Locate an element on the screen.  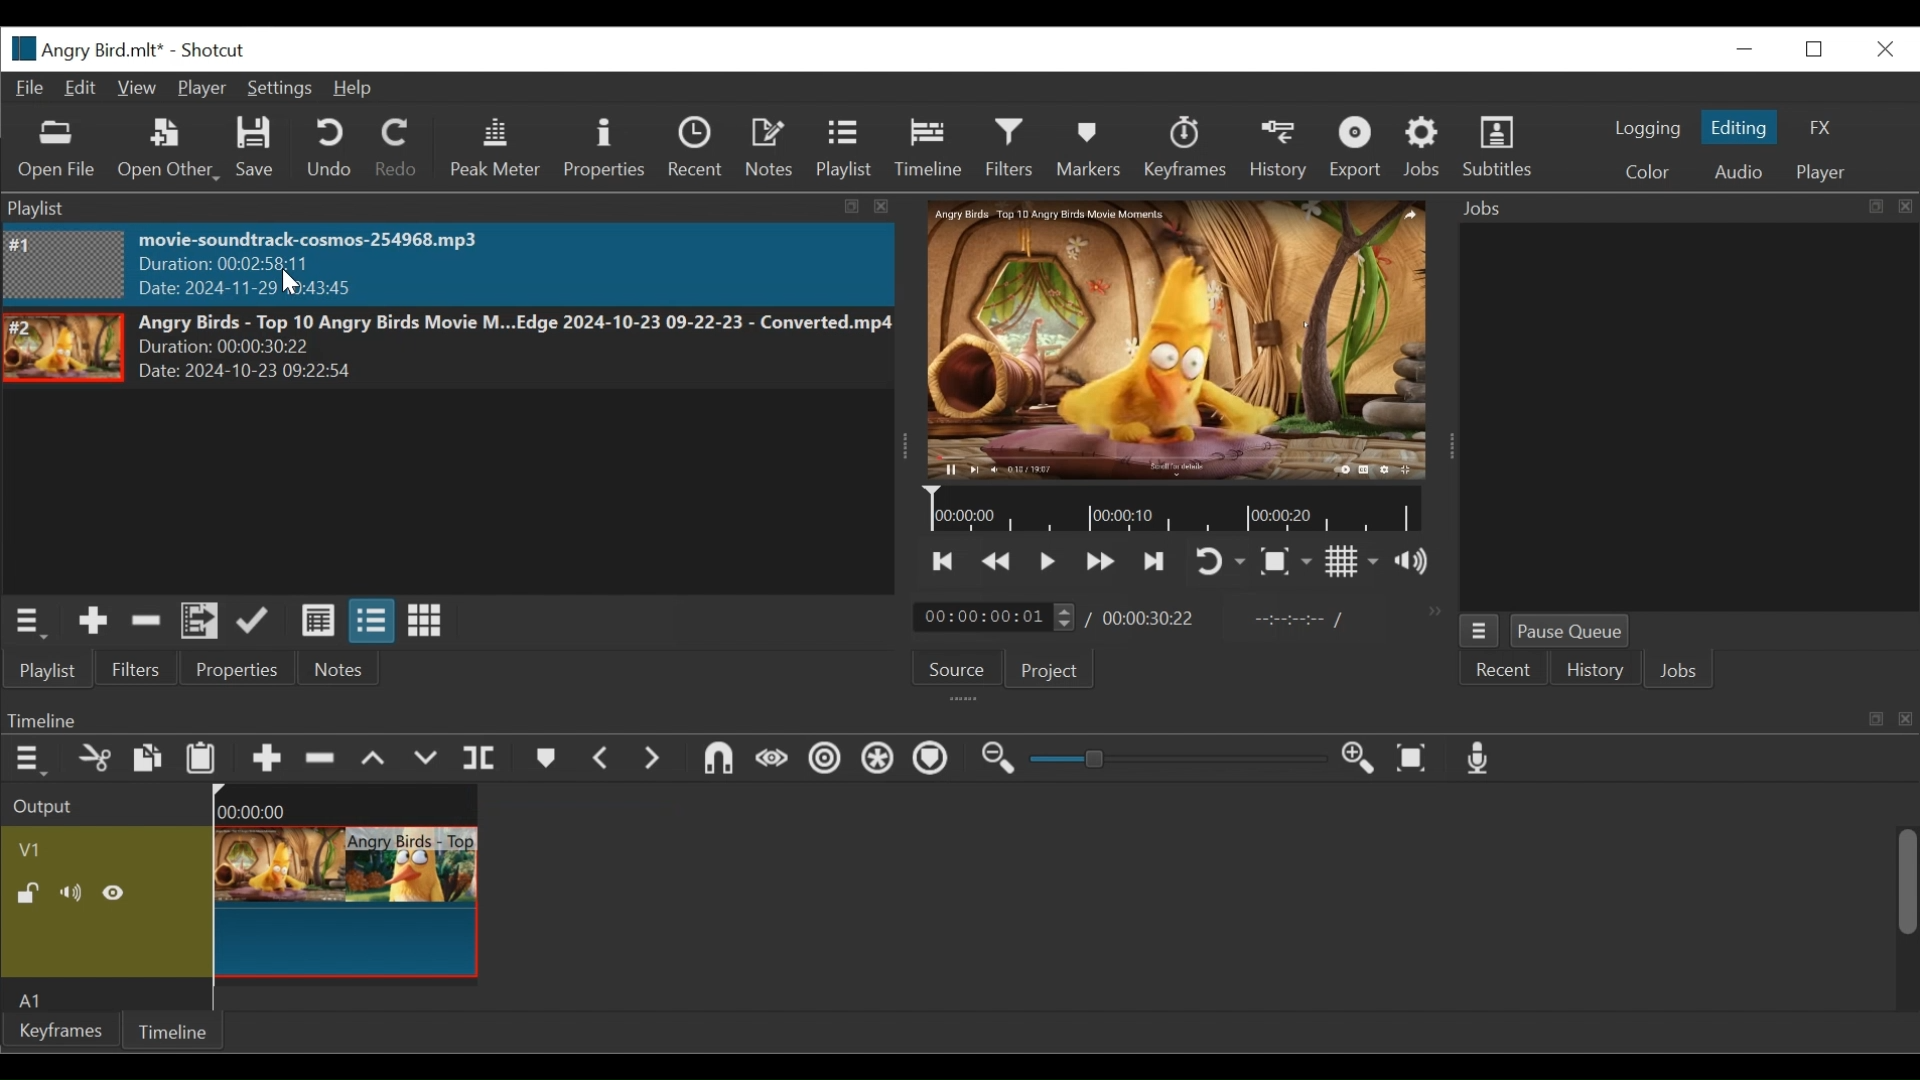
Append is located at coordinates (265, 759).